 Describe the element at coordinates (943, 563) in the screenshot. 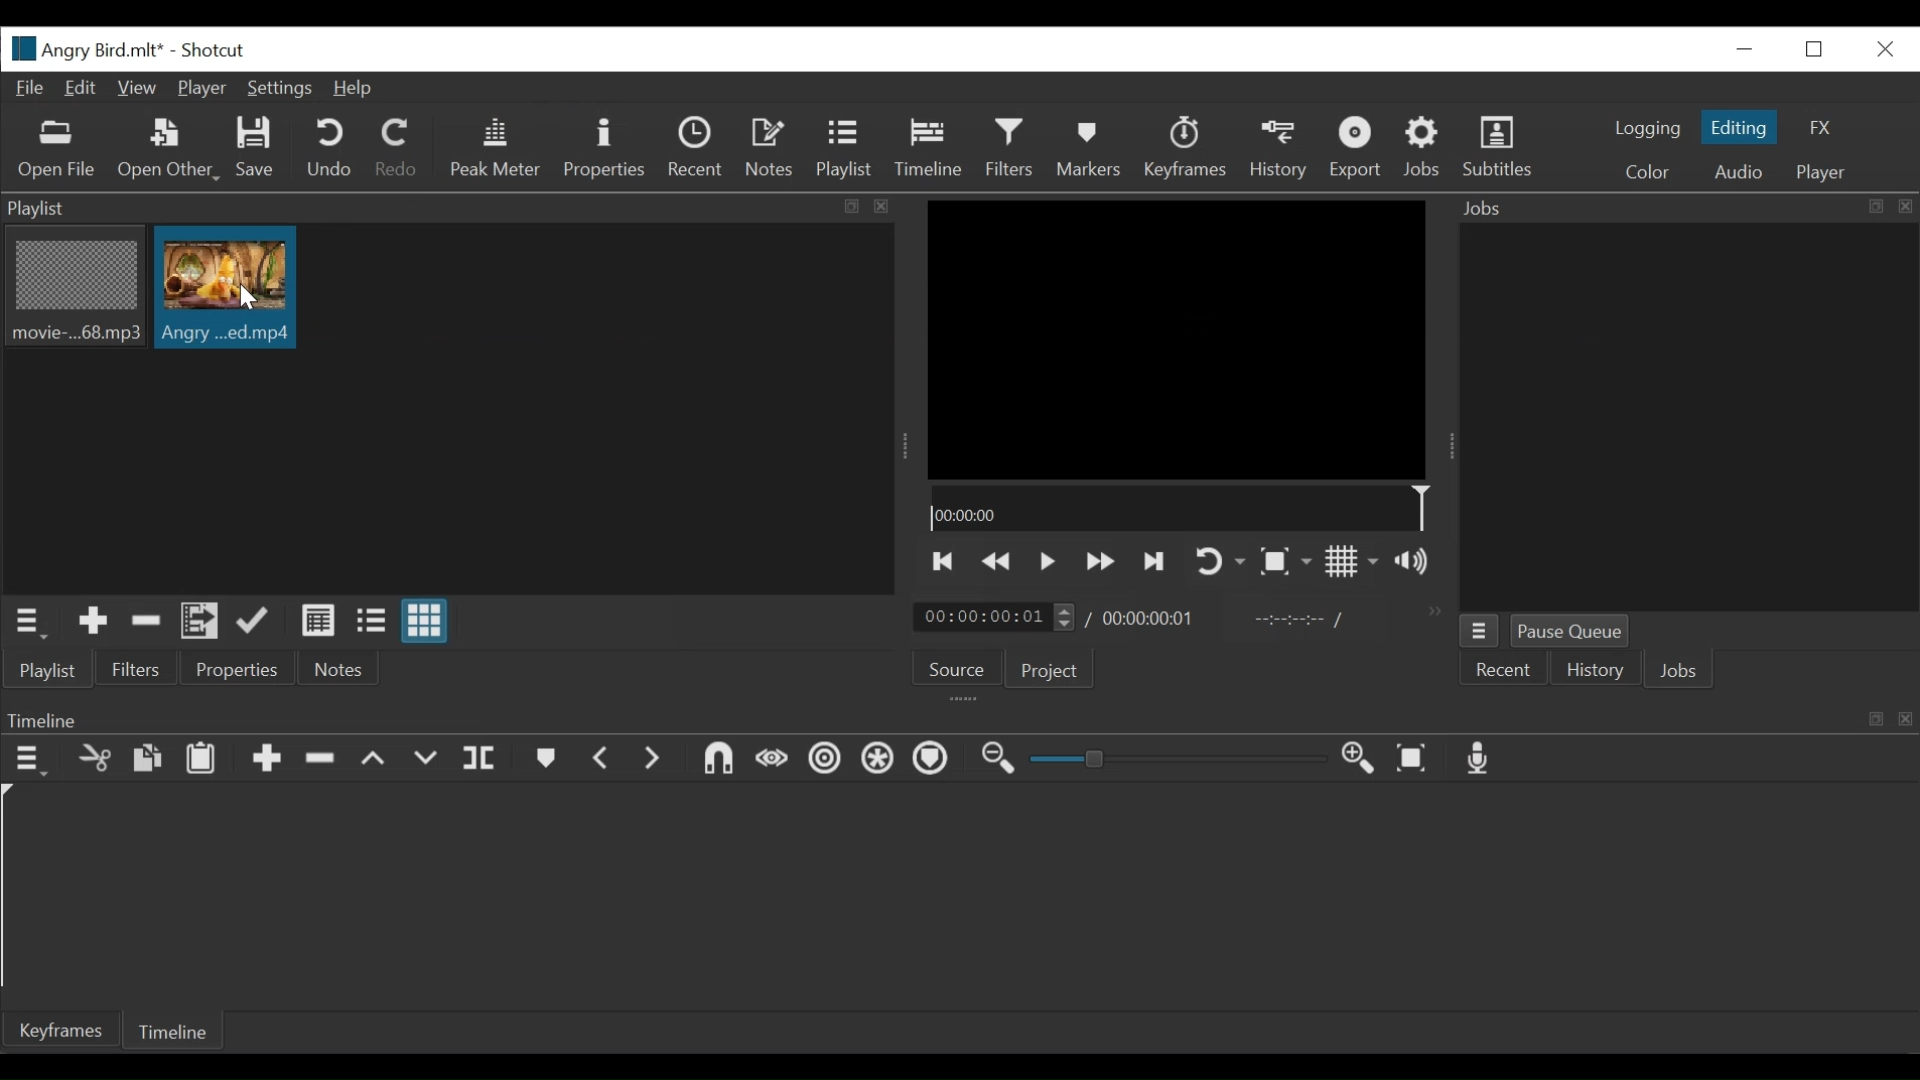

I see `Skip to the previous point` at that location.